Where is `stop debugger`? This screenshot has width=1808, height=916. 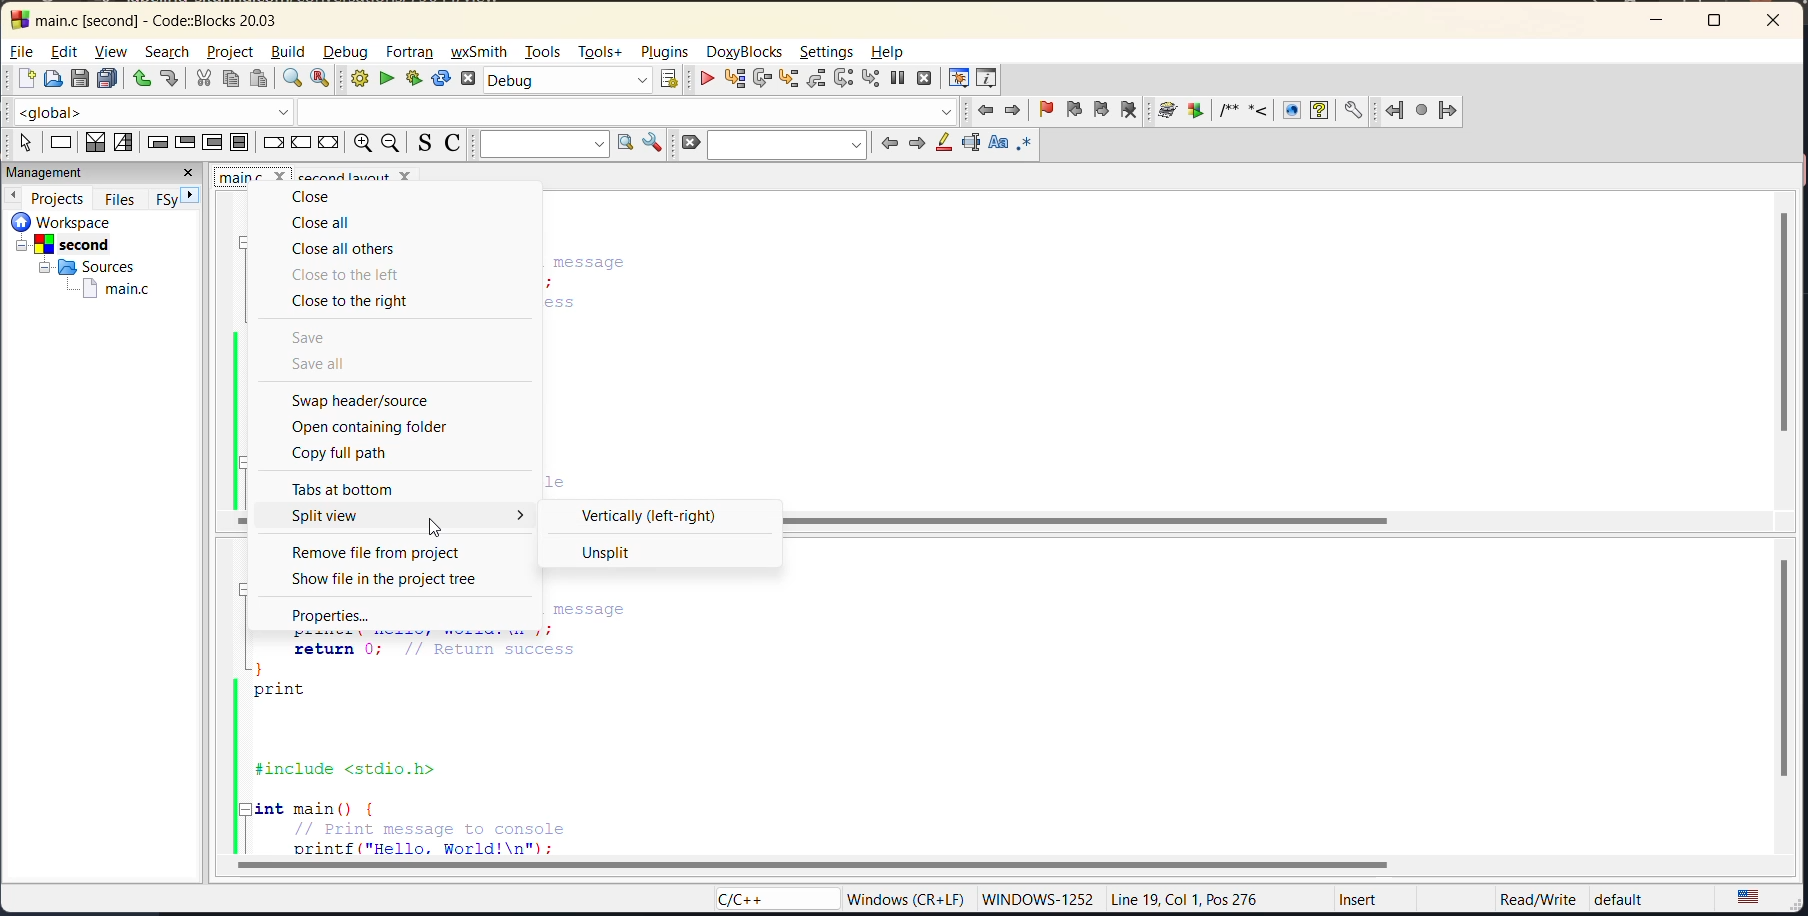 stop debugger is located at coordinates (926, 81).